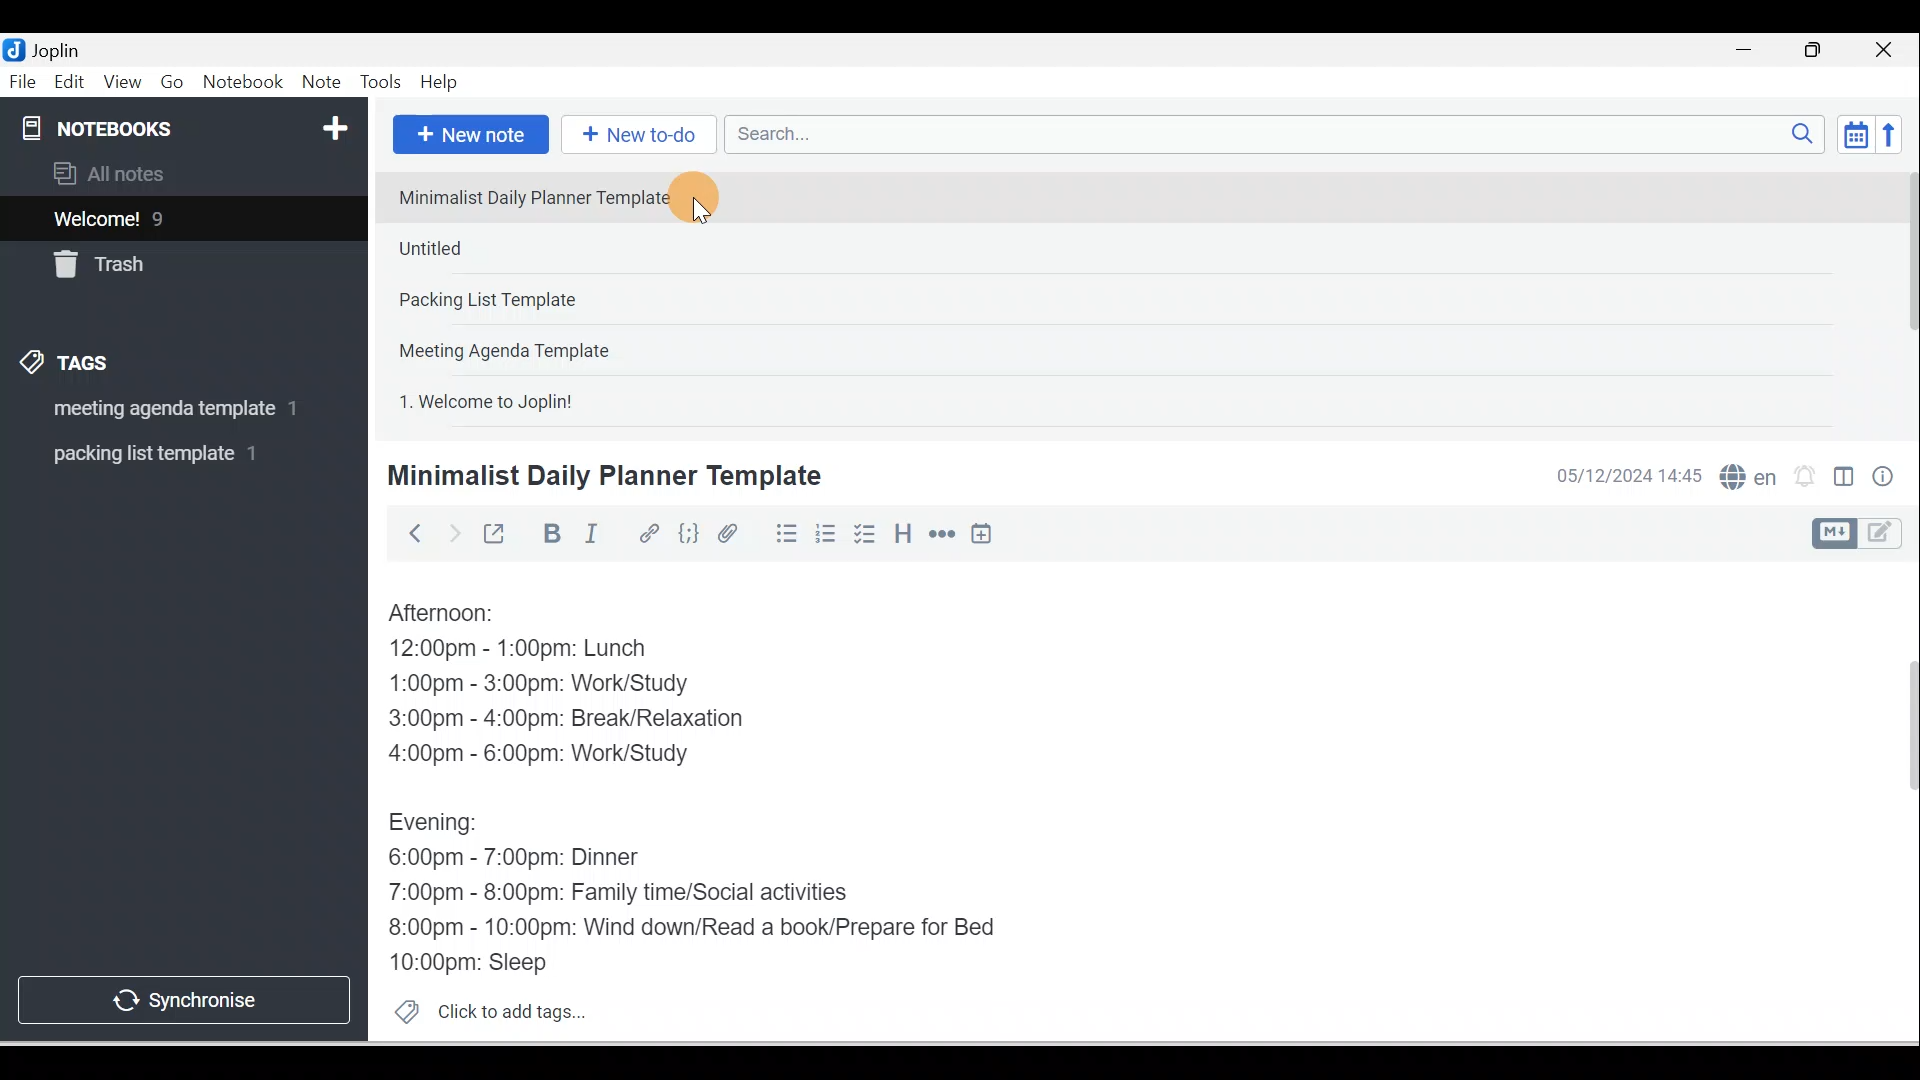  Describe the element at coordinates (609, 721) in the screenshot. I see `3:00pm - 4:00pm: Break/Relaxation` at that location.